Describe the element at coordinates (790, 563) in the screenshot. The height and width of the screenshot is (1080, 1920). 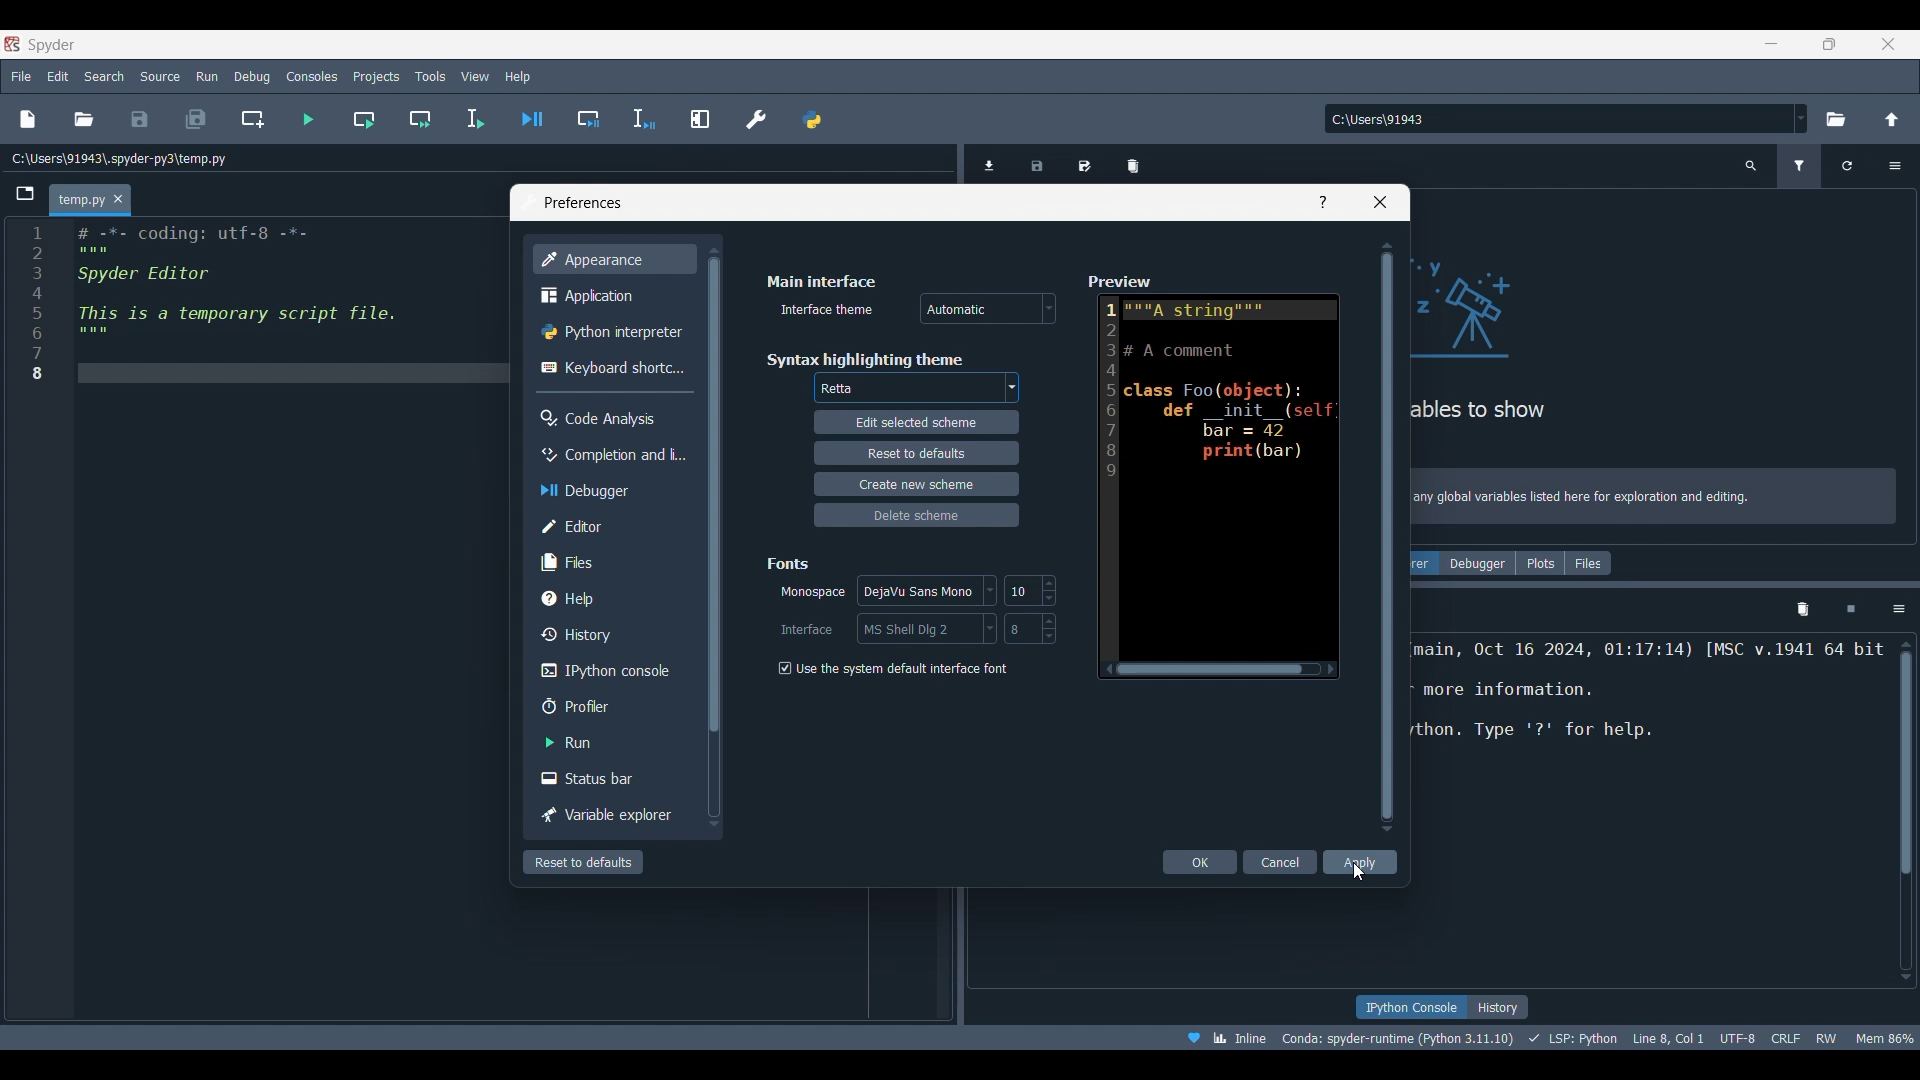
I see `Section title` at that location.